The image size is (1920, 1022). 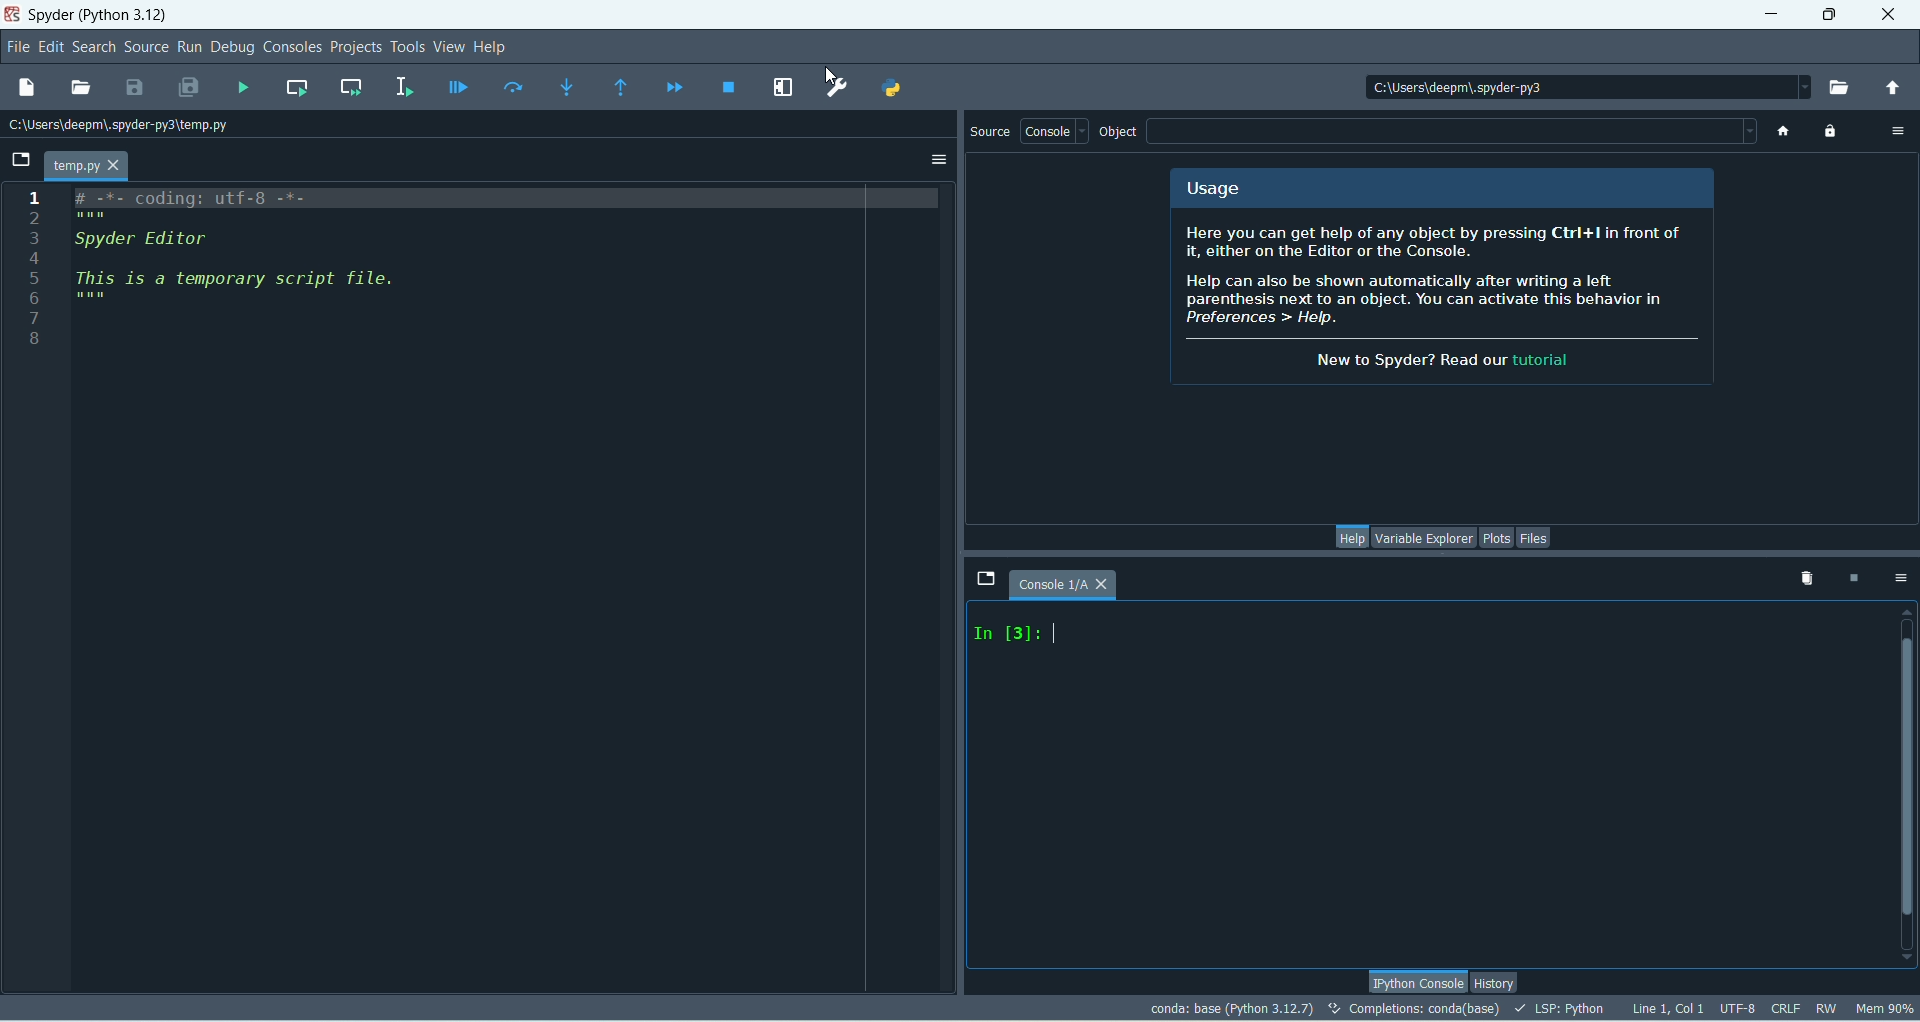 I want to click on lock, so click(x=1832, y=133).